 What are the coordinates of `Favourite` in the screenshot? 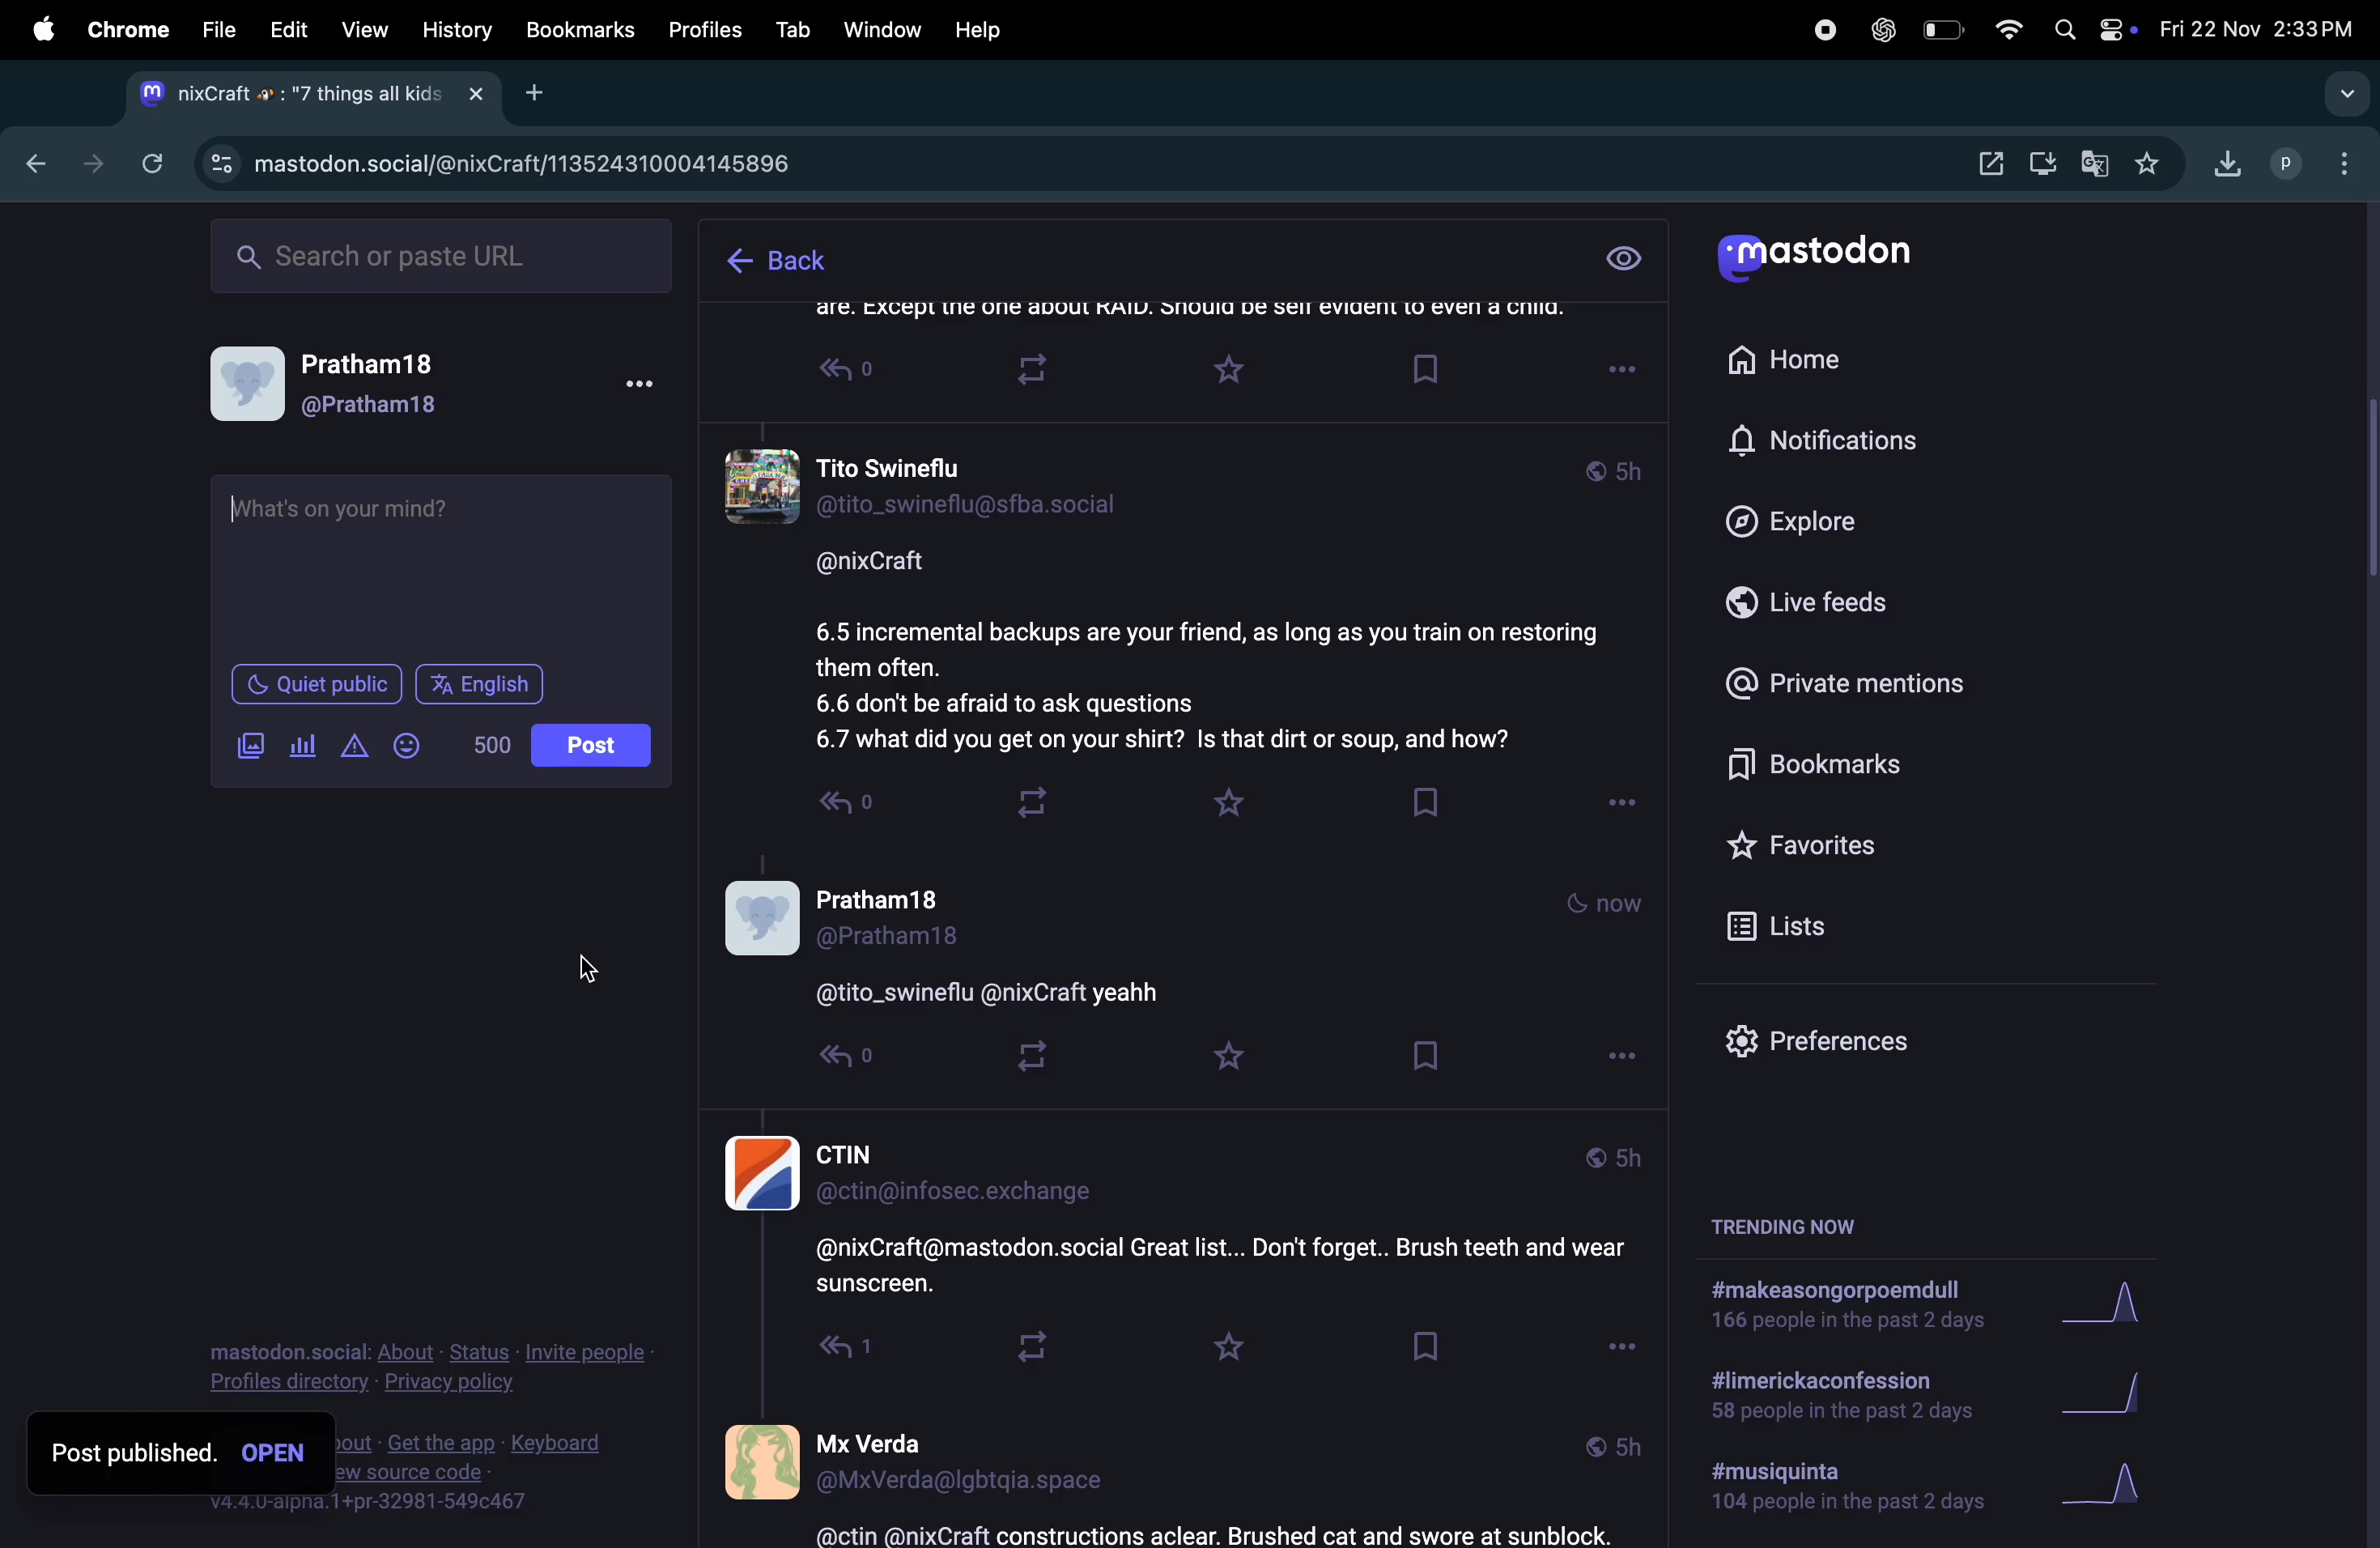 It's located at (1227, 1354).